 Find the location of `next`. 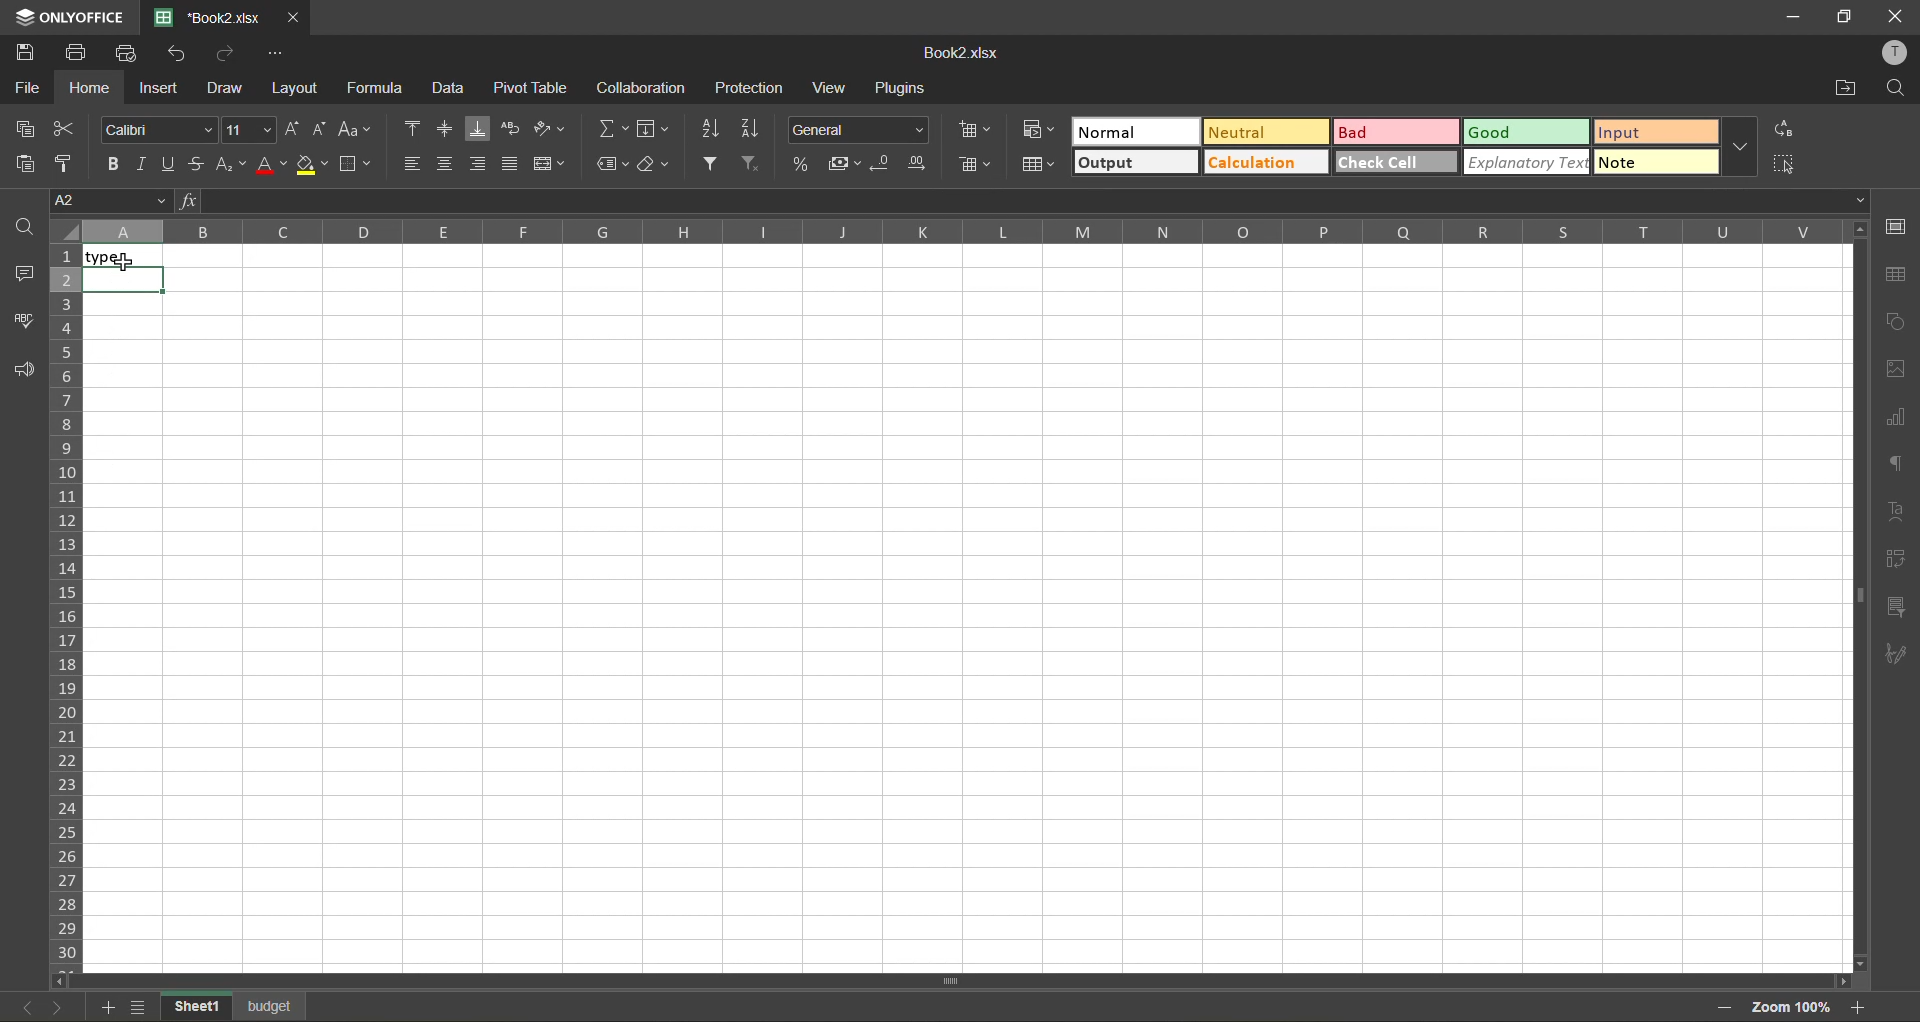

next is located at coordinates (53, 1007).